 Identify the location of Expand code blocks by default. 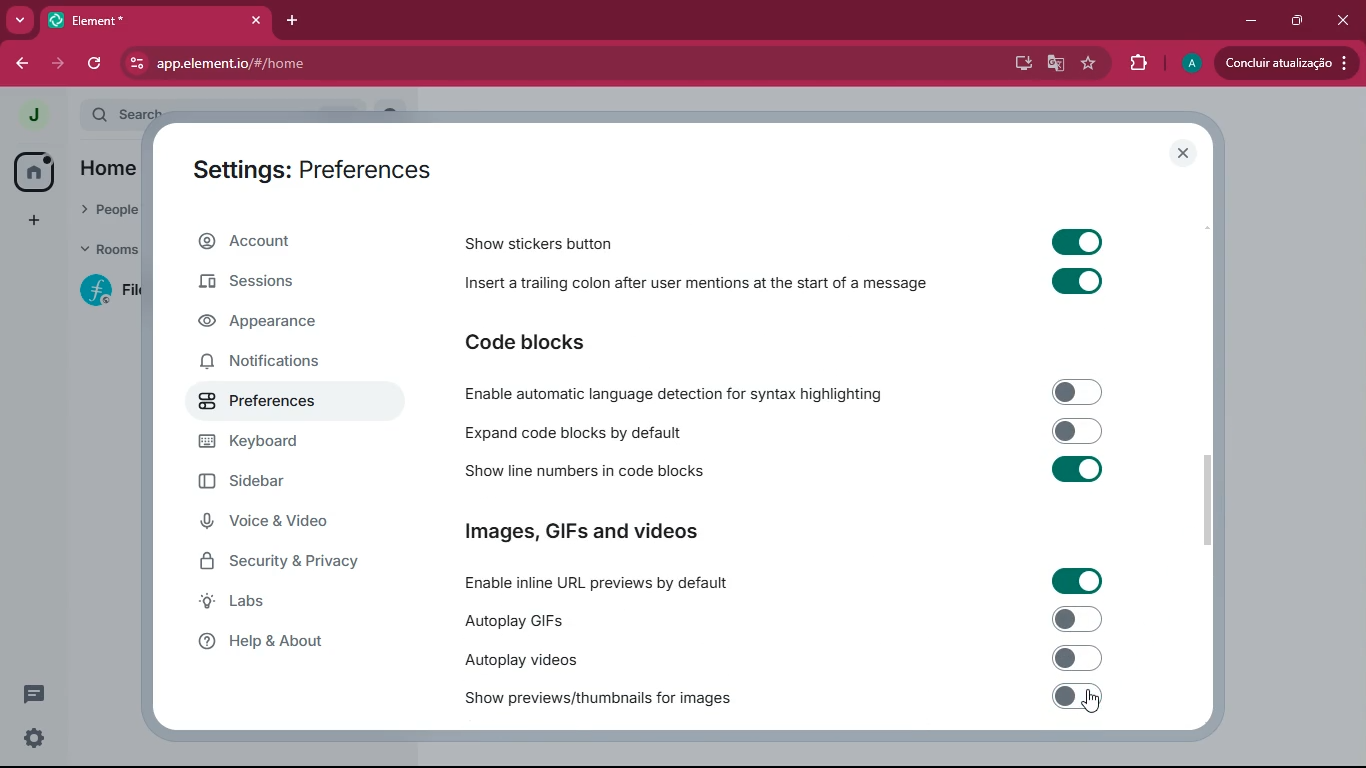
(575, 433).